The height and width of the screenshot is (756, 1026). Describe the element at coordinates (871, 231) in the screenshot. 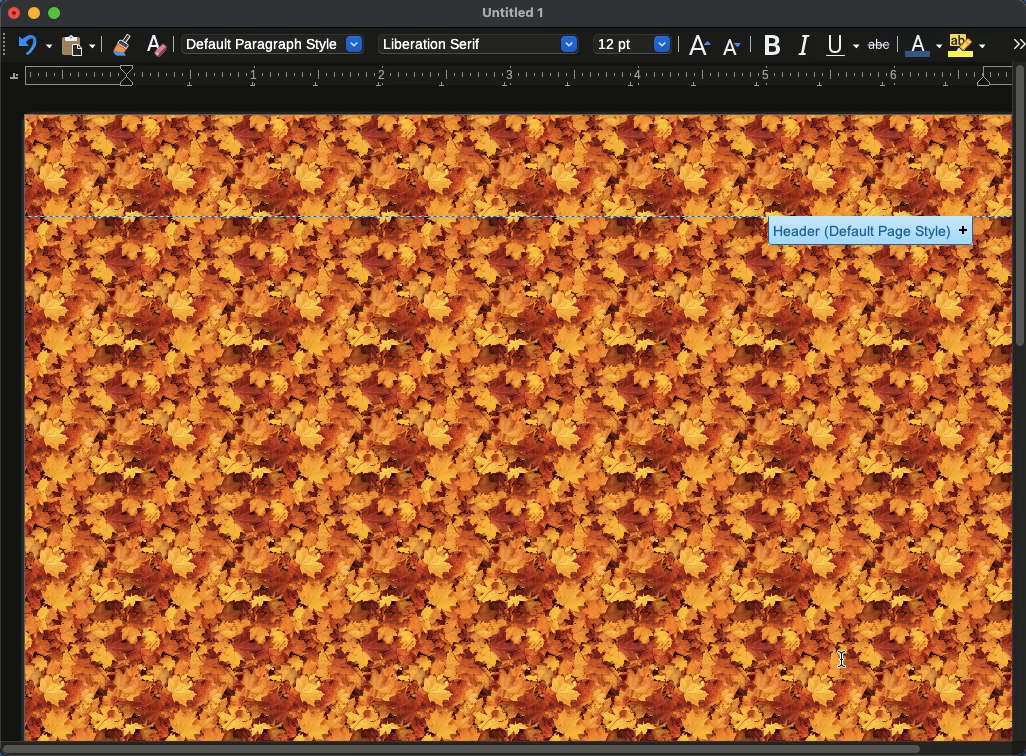

I see `Header (Default Page Style)` at that location.